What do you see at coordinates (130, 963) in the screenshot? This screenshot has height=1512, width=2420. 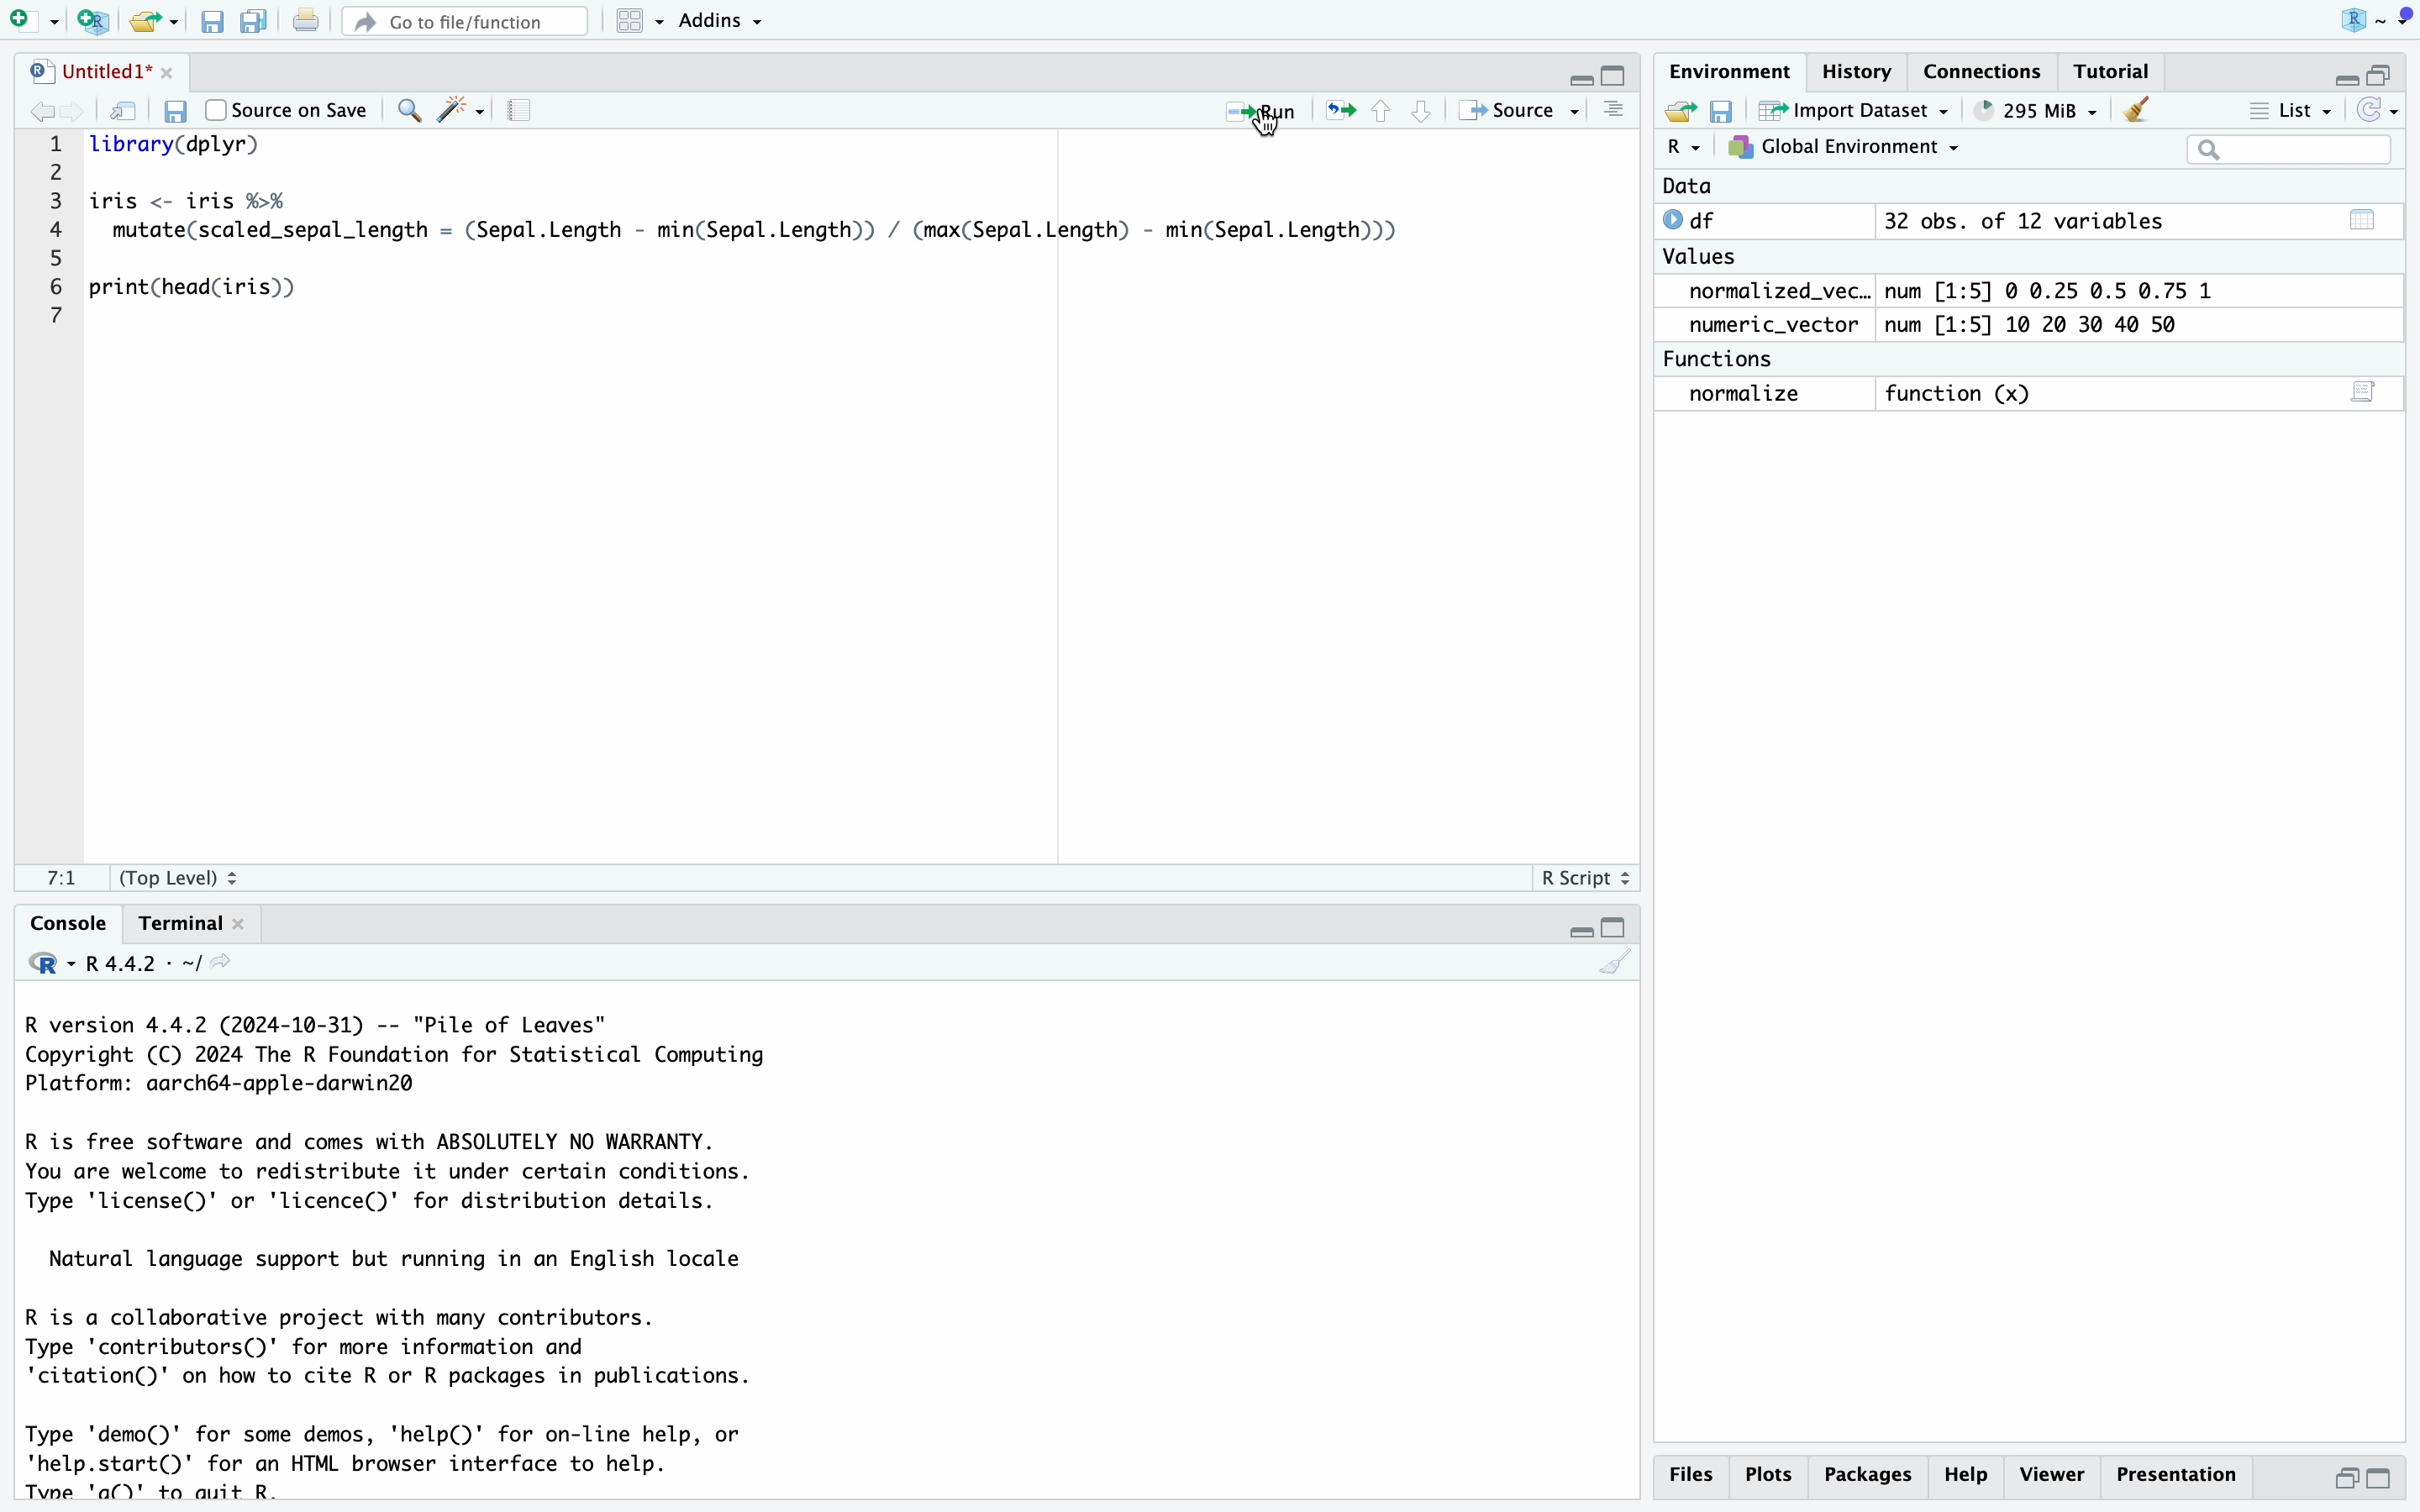 I see `R.4.4.2` at bounding box center [130, 963].